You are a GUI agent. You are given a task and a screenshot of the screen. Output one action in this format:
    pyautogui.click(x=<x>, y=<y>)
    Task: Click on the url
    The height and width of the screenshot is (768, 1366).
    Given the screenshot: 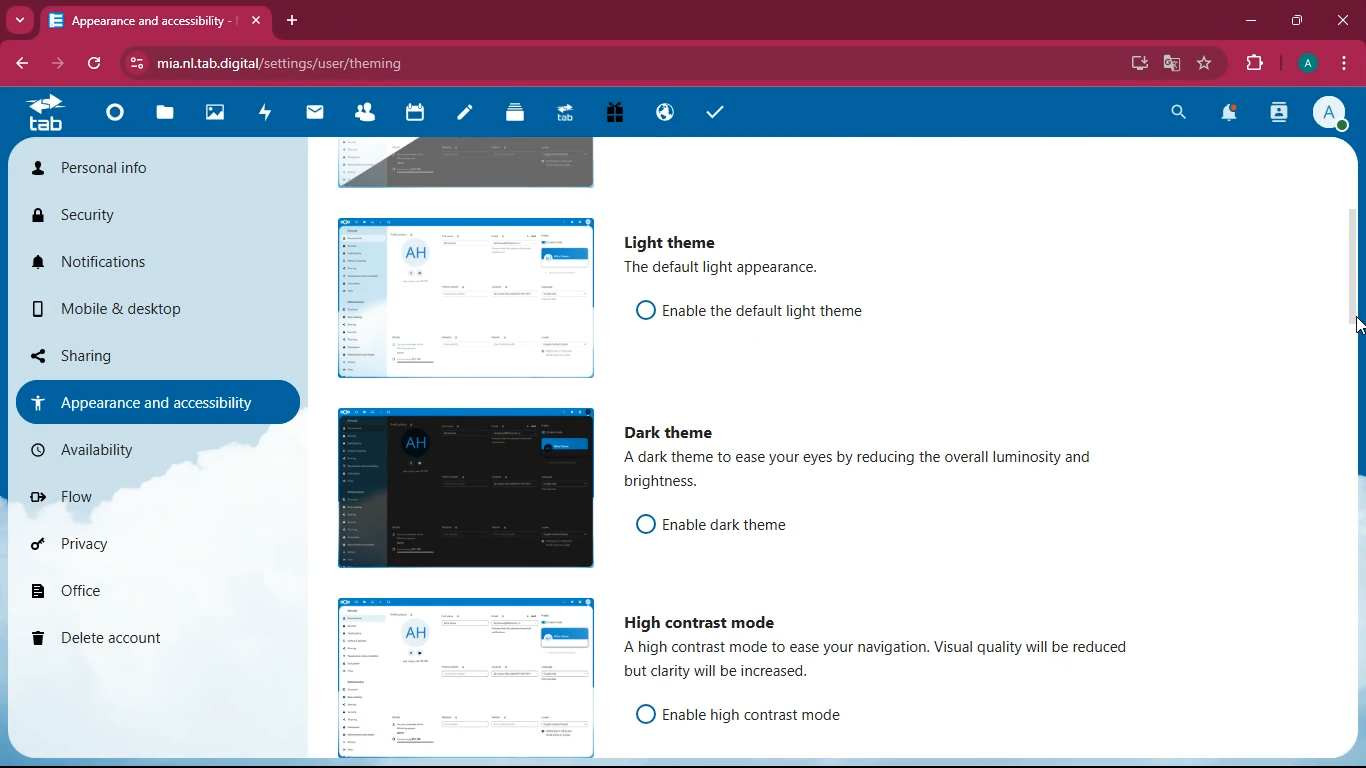 What is the action you would take?
    pyautogui.click(x=298, y=62)
    